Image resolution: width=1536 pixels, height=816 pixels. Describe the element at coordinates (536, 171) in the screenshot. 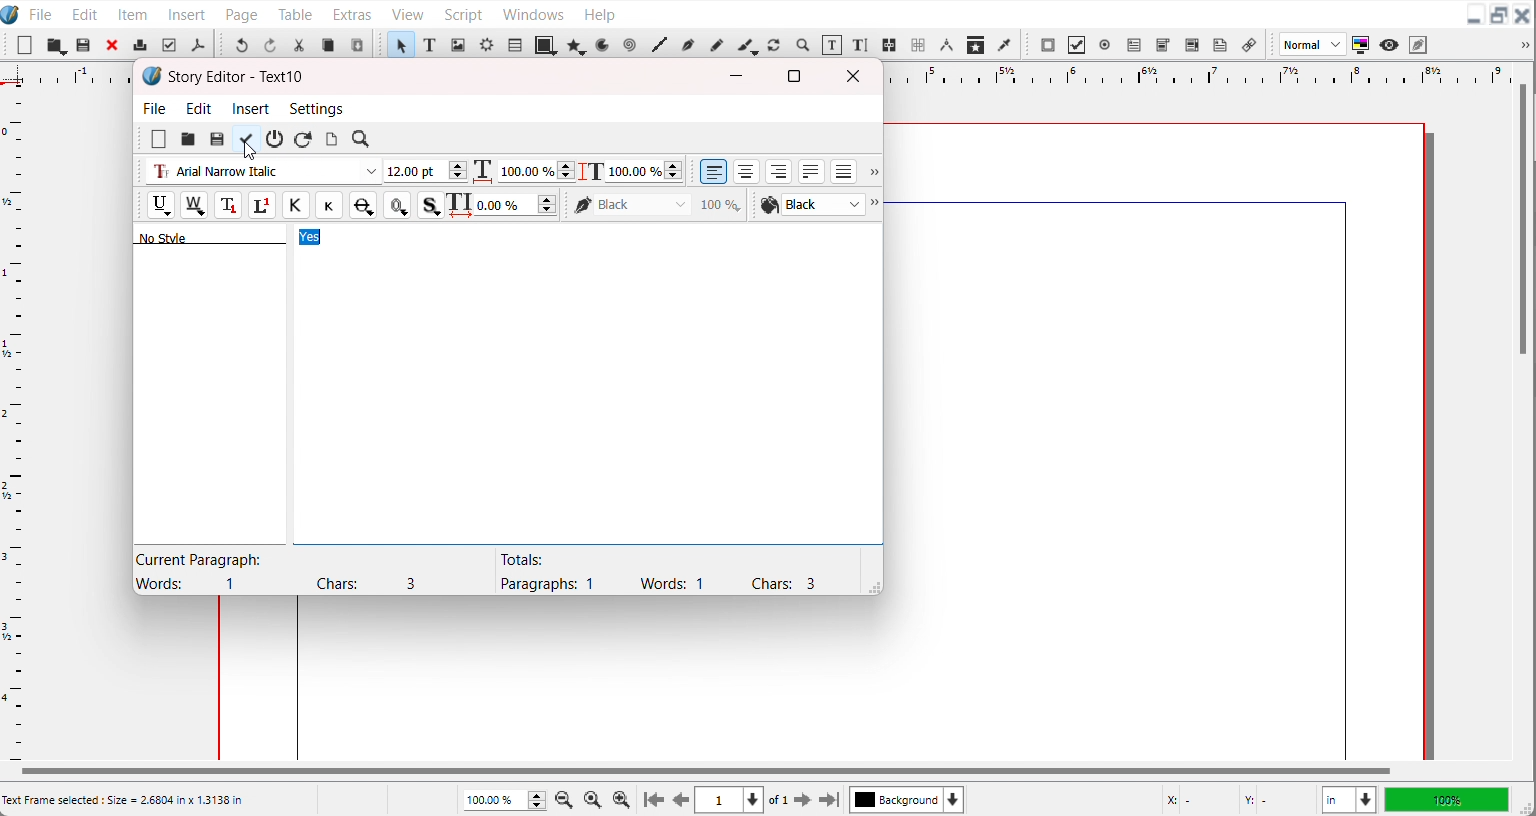

I see `Text width adjuster` at that location.